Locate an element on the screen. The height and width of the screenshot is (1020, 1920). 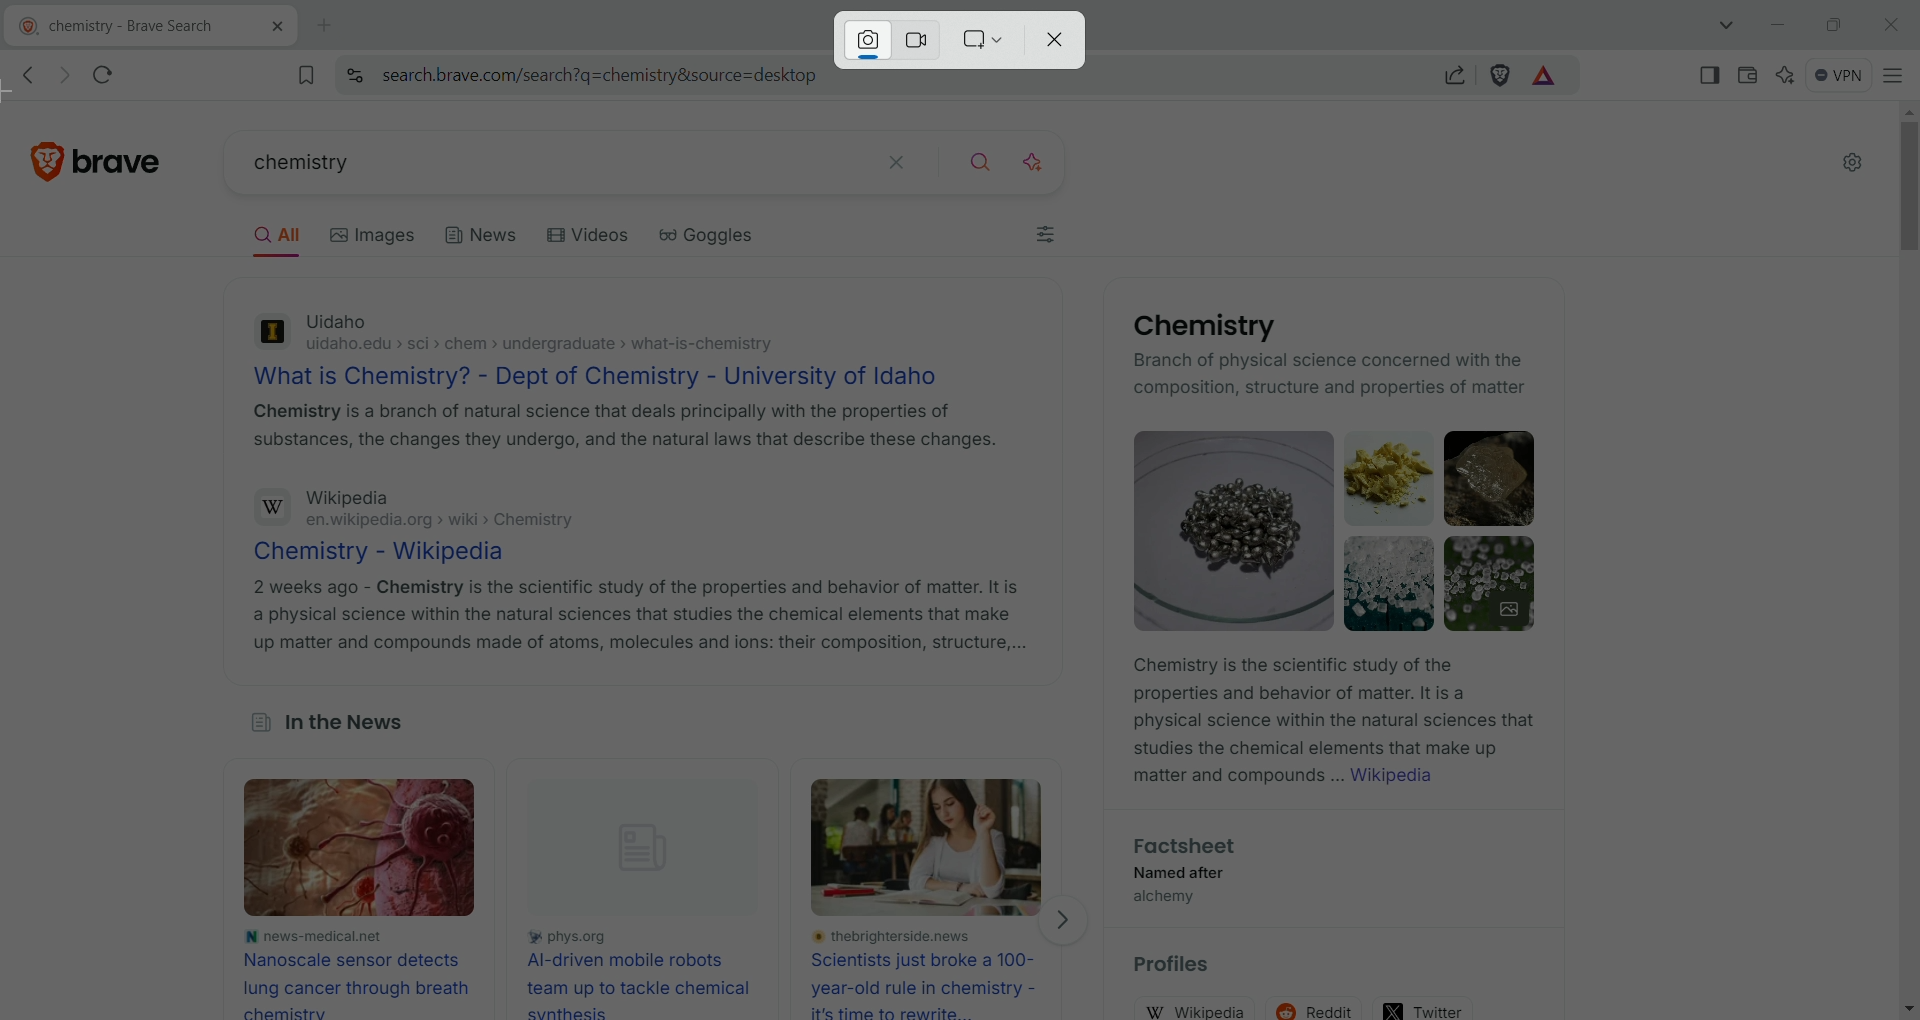
brave is located at coordinates (125, 155).